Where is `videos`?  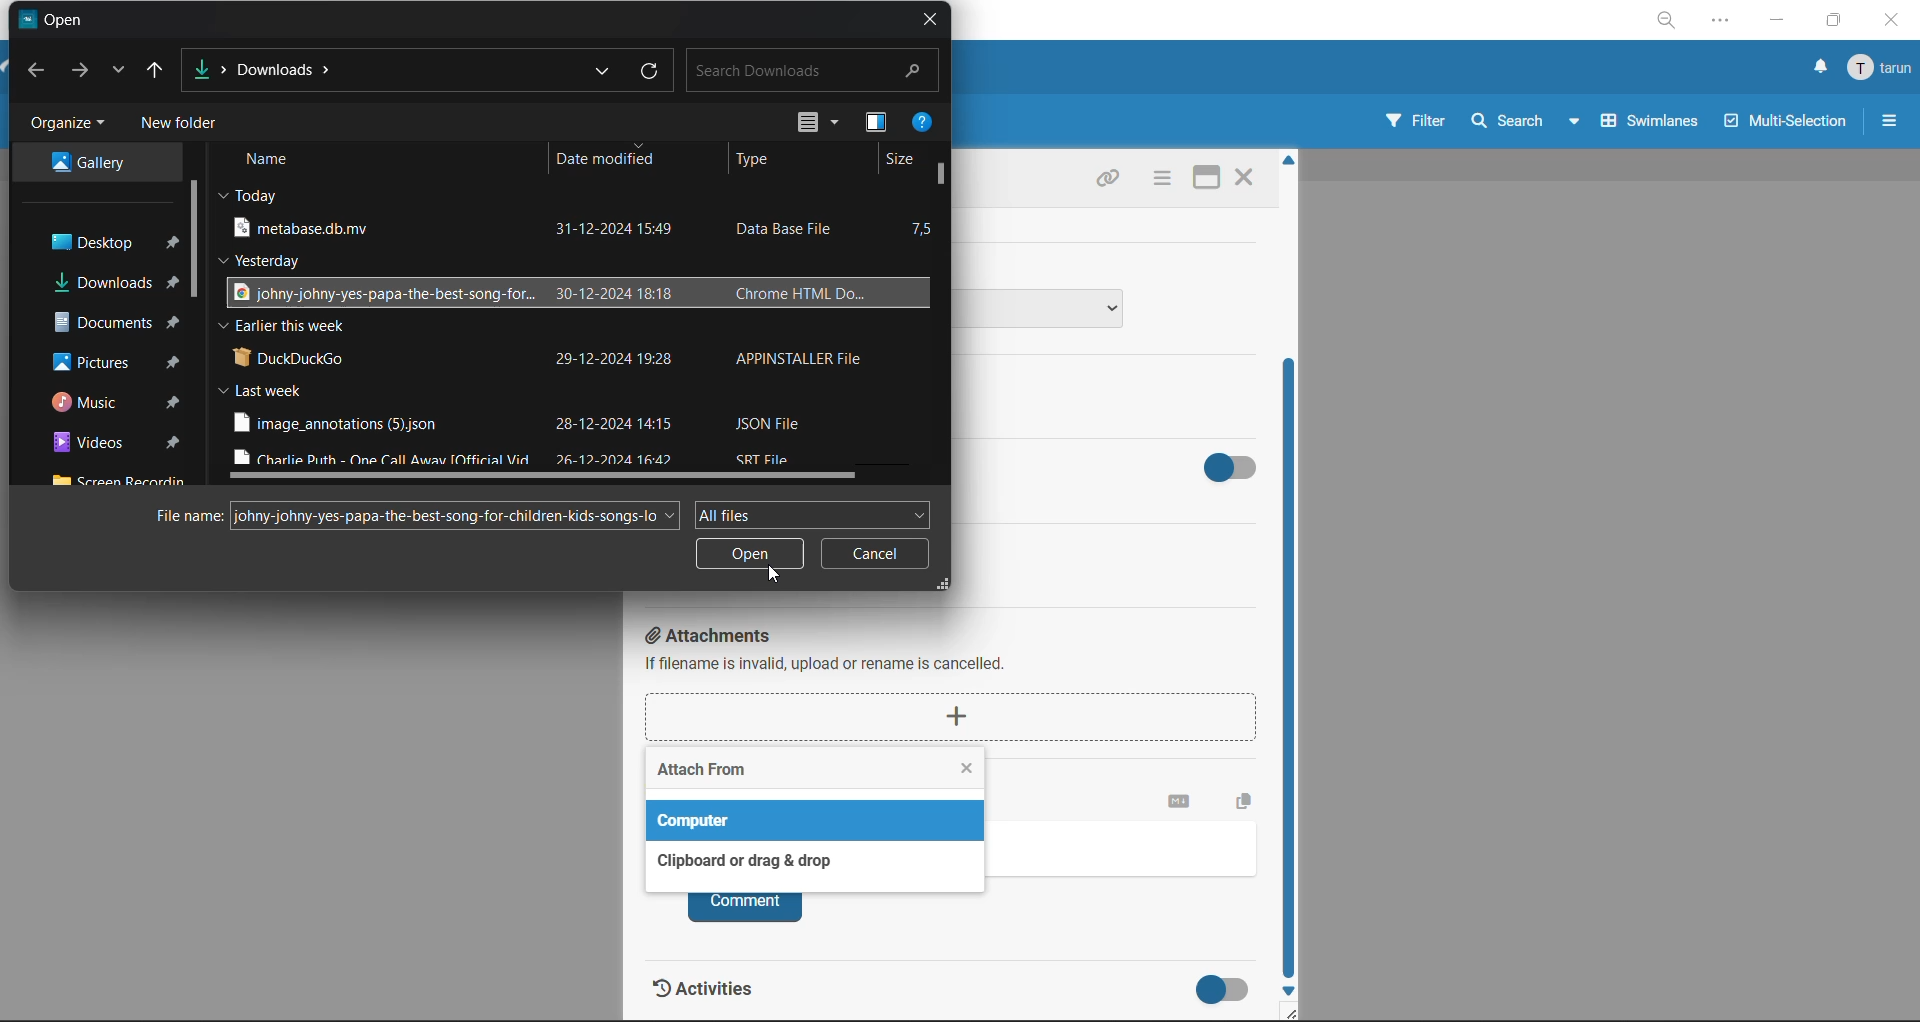
videos is located at coordinates (91, 445).